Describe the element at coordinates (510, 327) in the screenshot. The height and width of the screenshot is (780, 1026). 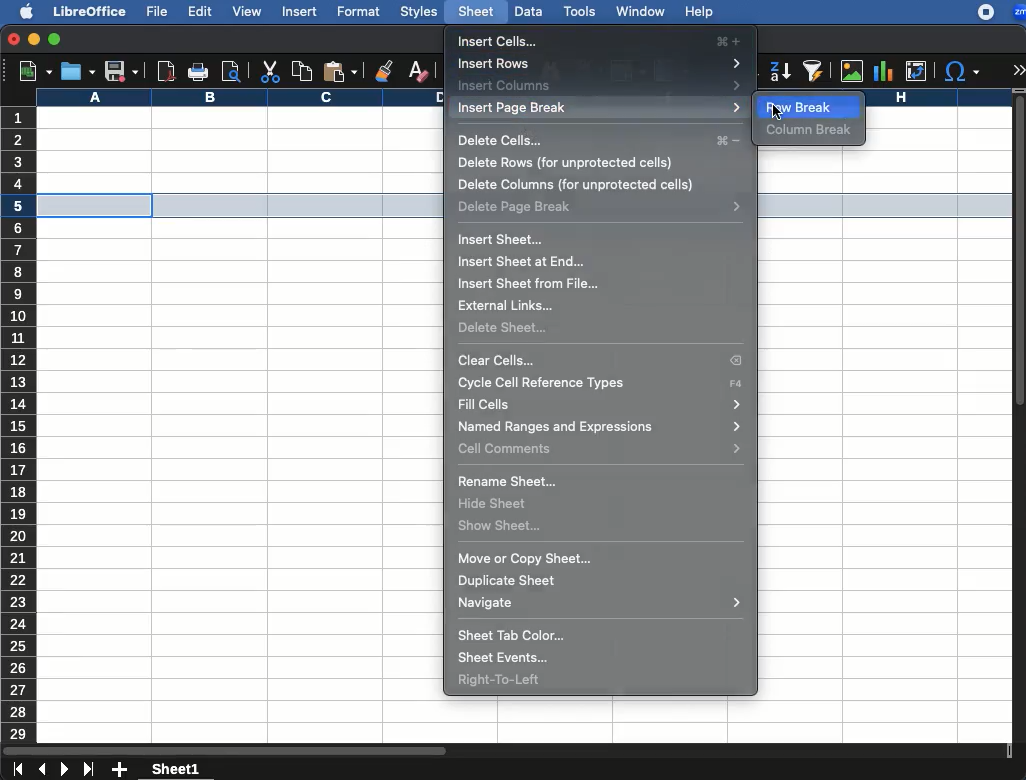
I see `delete sheet` at that location.